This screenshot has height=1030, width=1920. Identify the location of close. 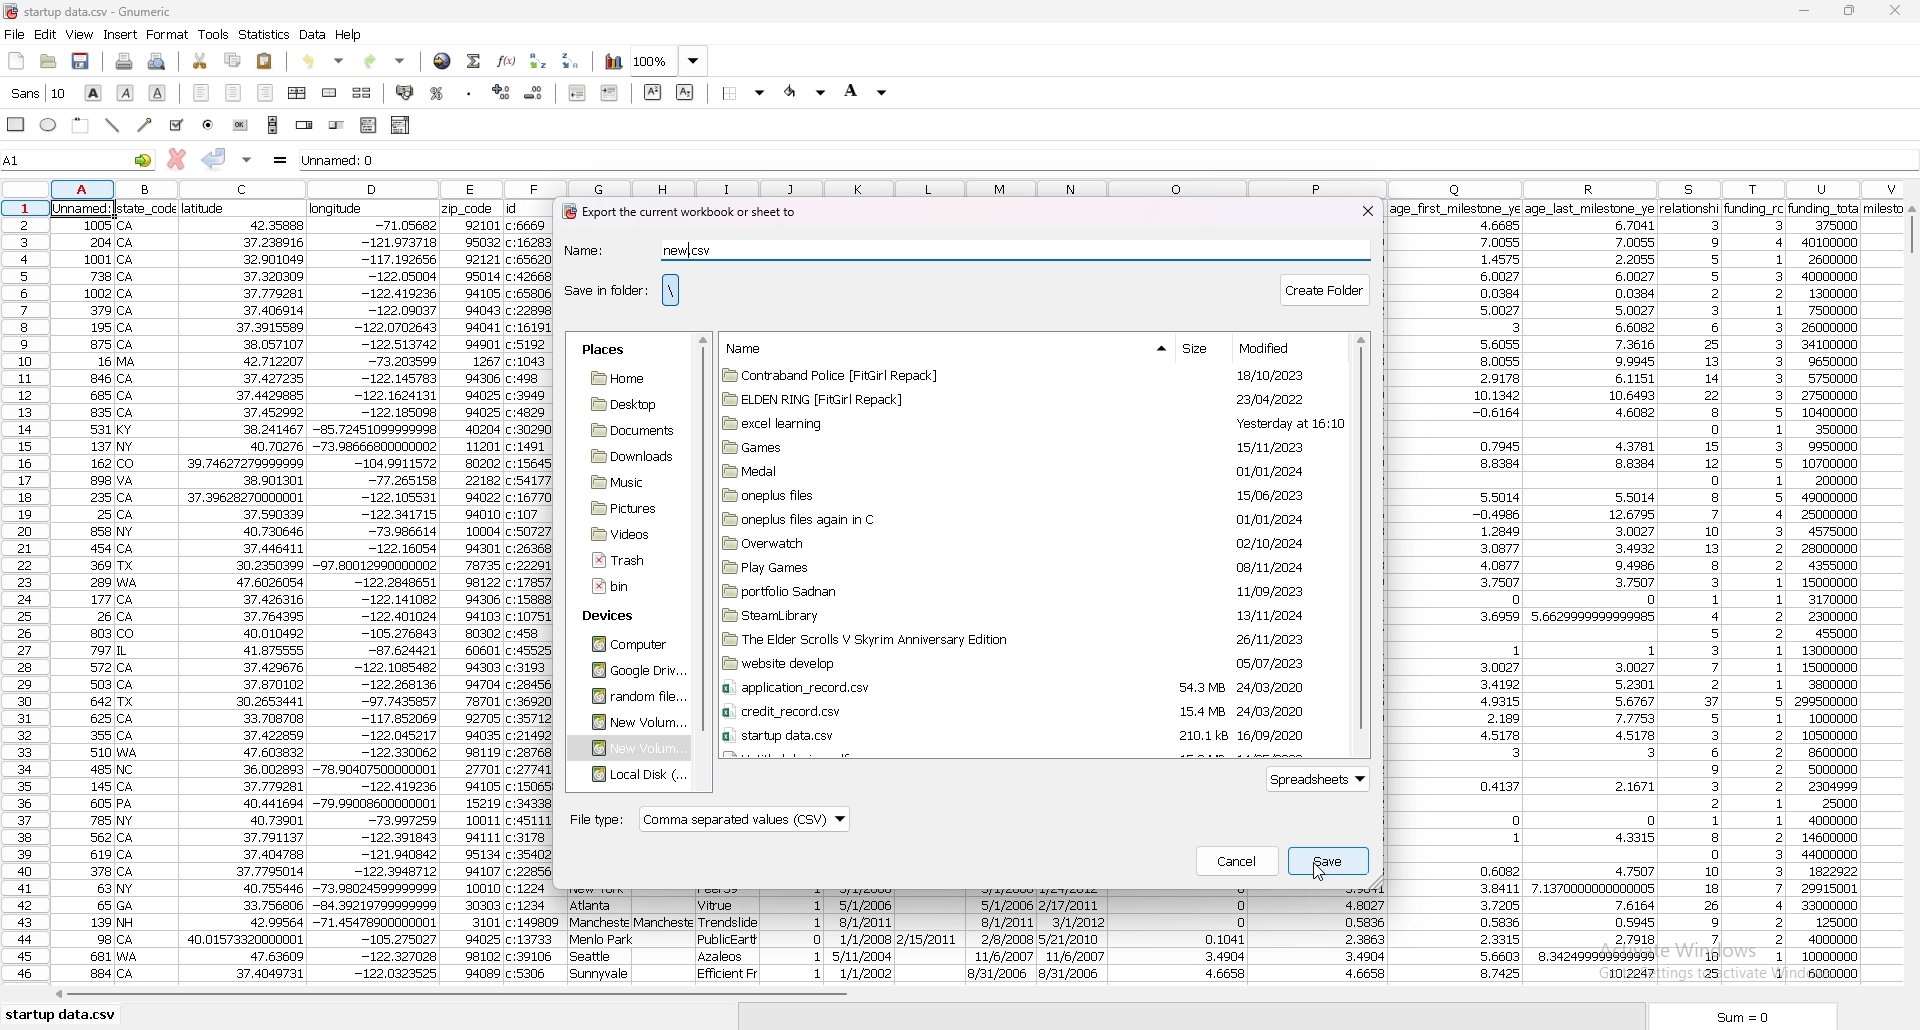
(1895, 11).